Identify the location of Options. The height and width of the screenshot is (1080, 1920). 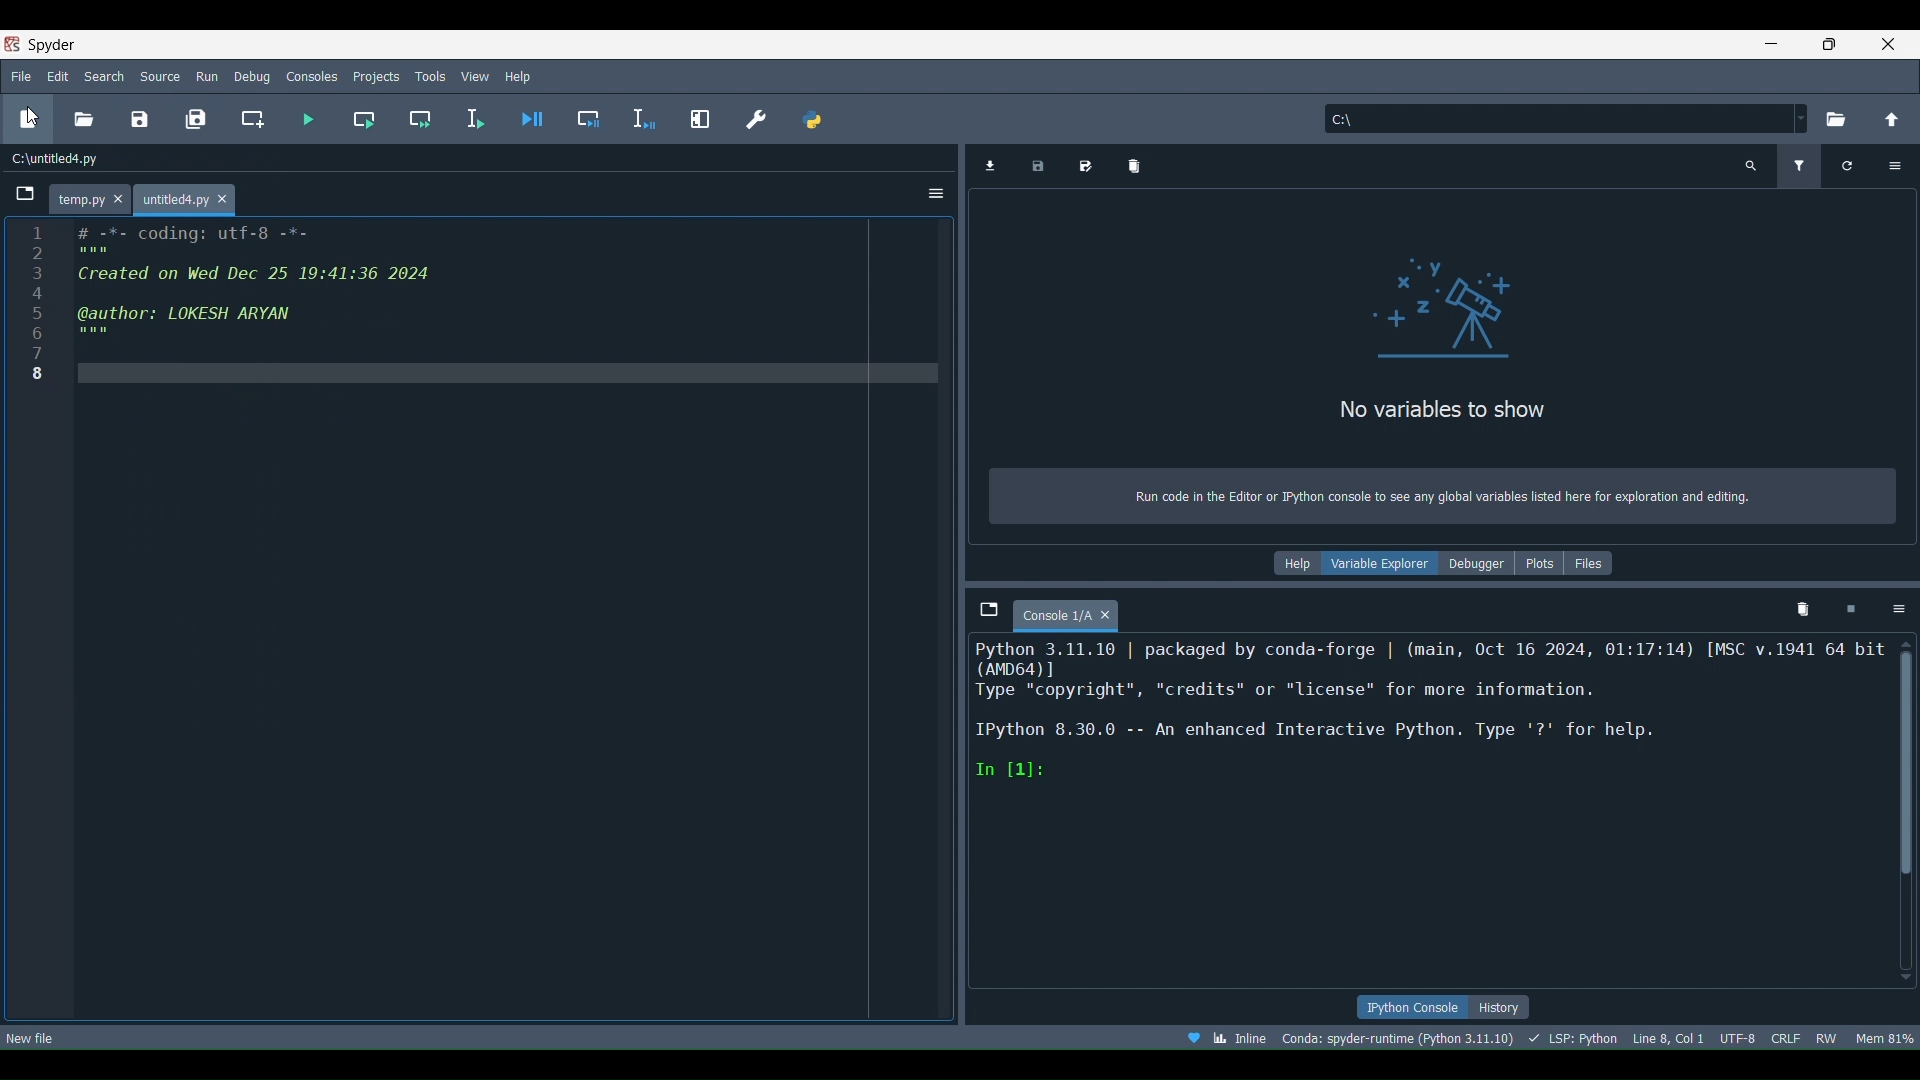
(1900, 165).